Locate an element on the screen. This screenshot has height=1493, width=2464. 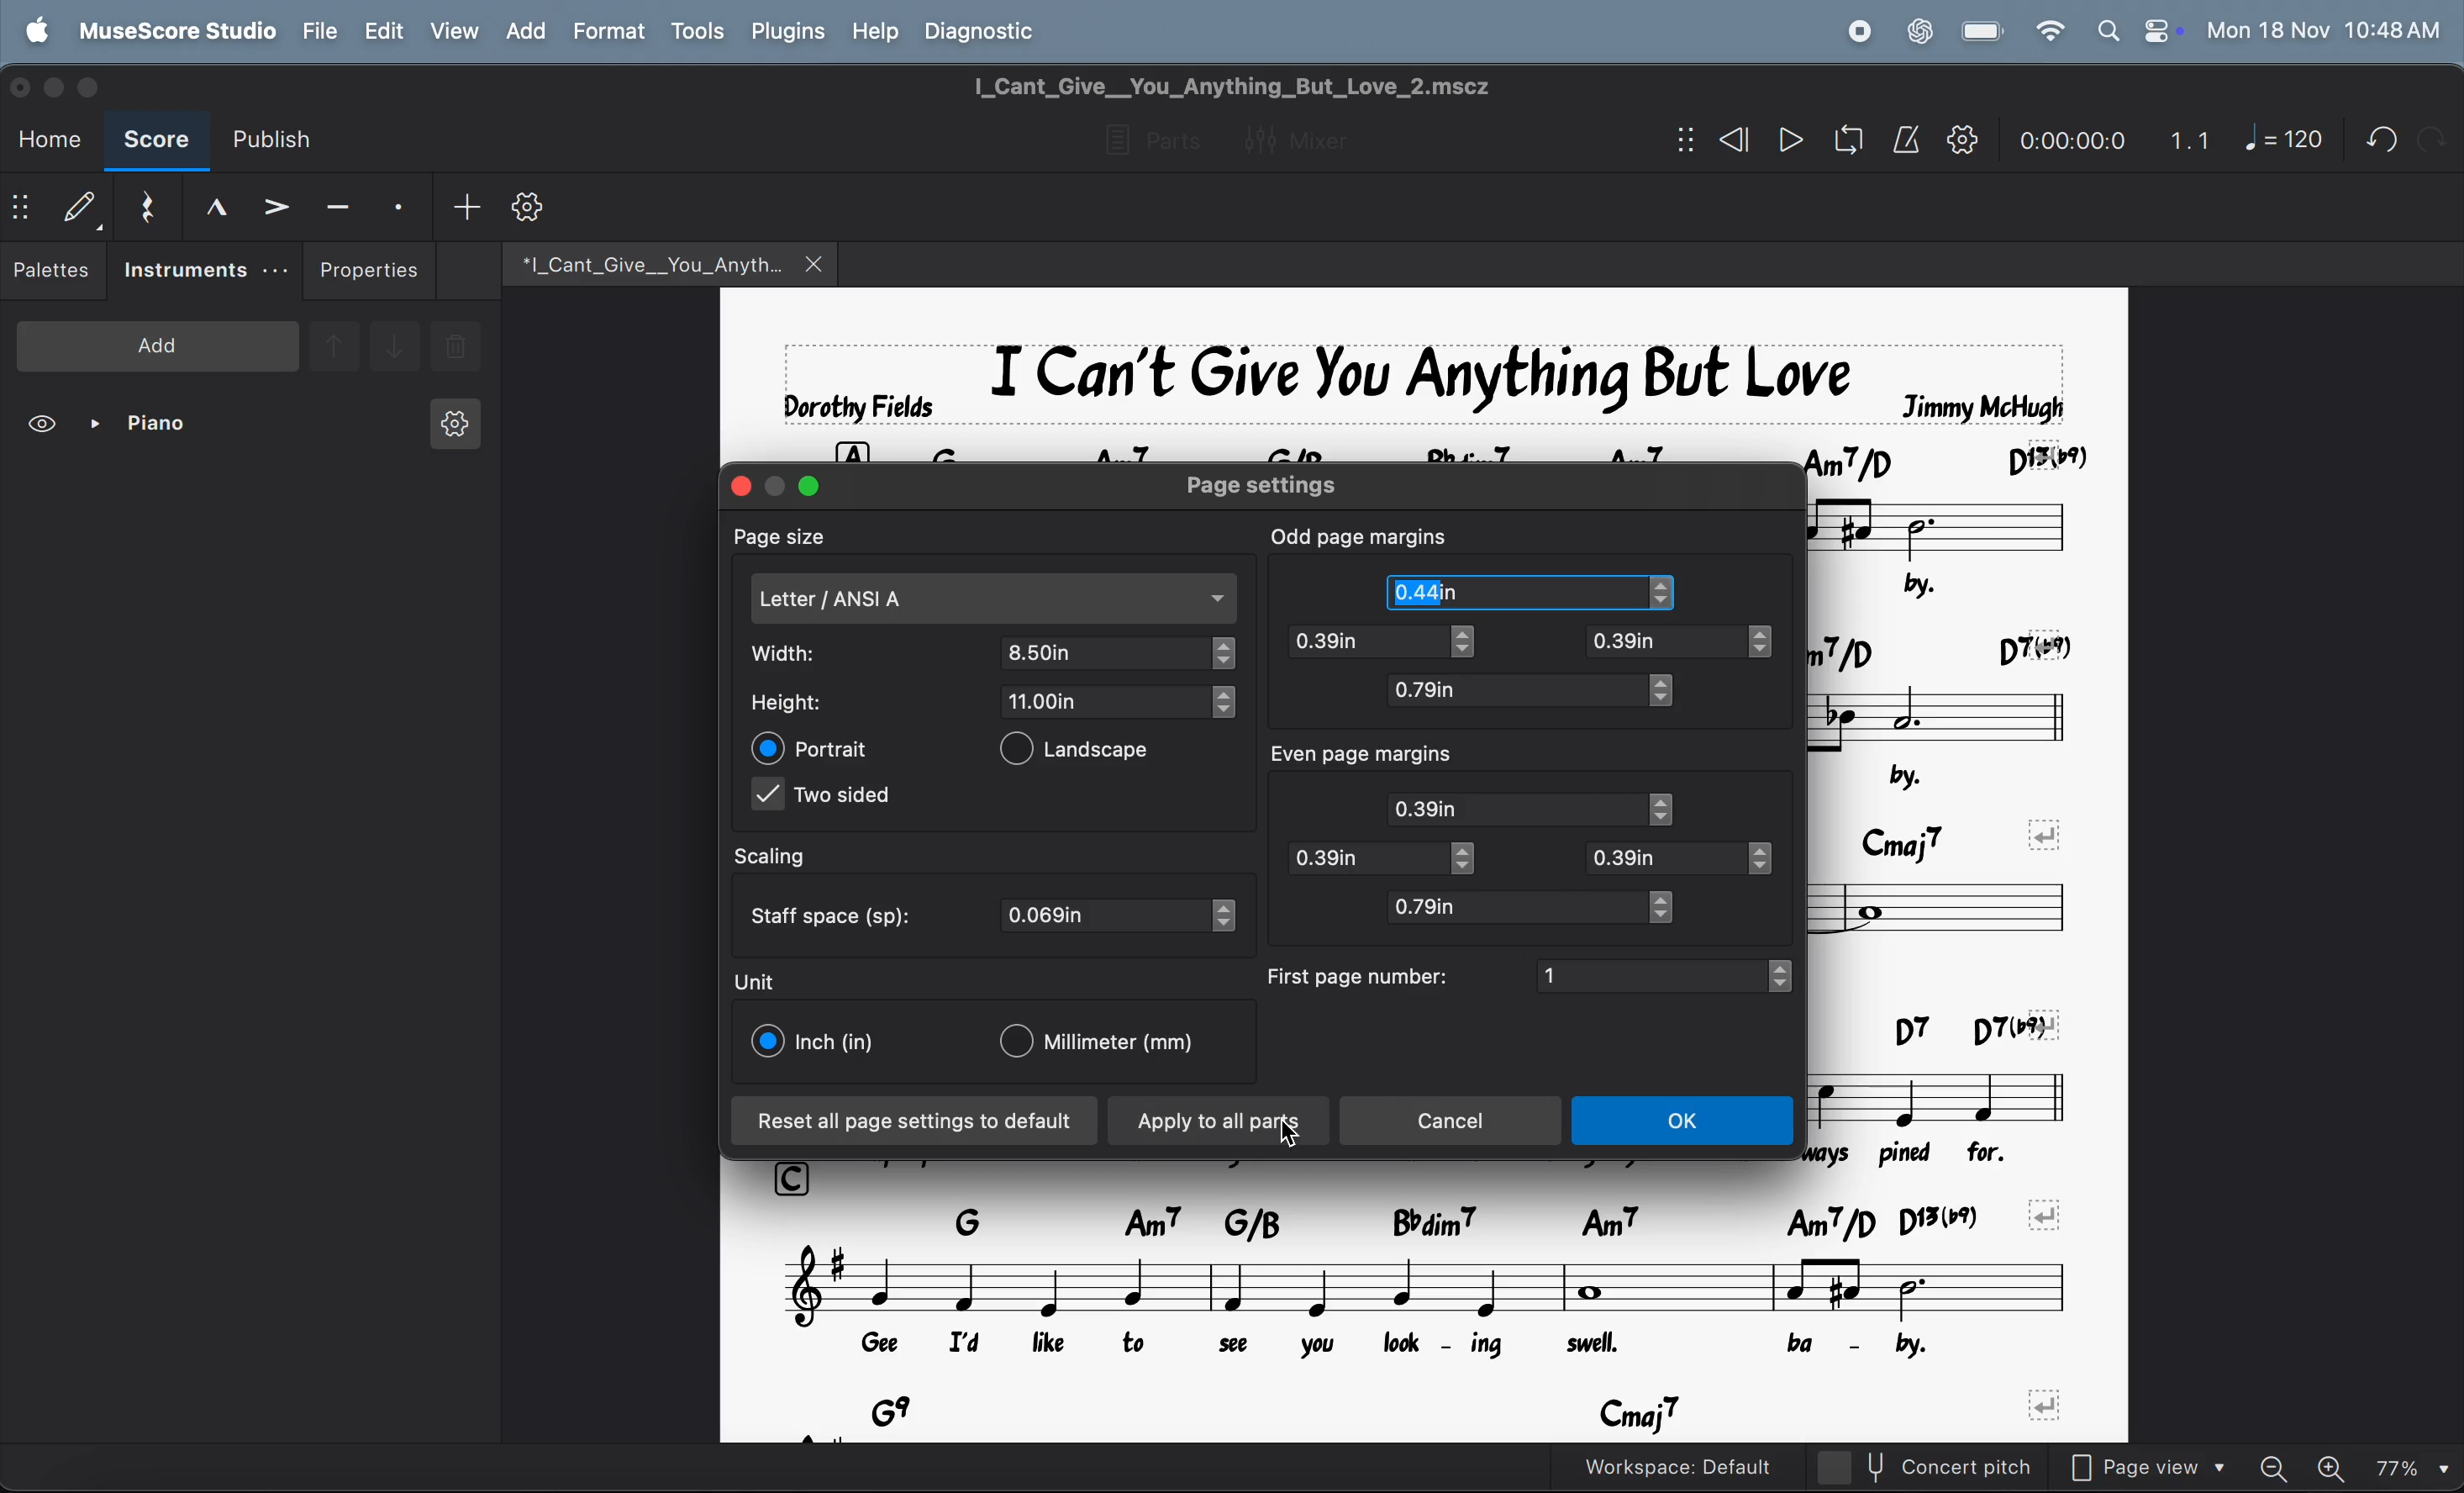
chord symbols is located at coordinates (1950, 640).